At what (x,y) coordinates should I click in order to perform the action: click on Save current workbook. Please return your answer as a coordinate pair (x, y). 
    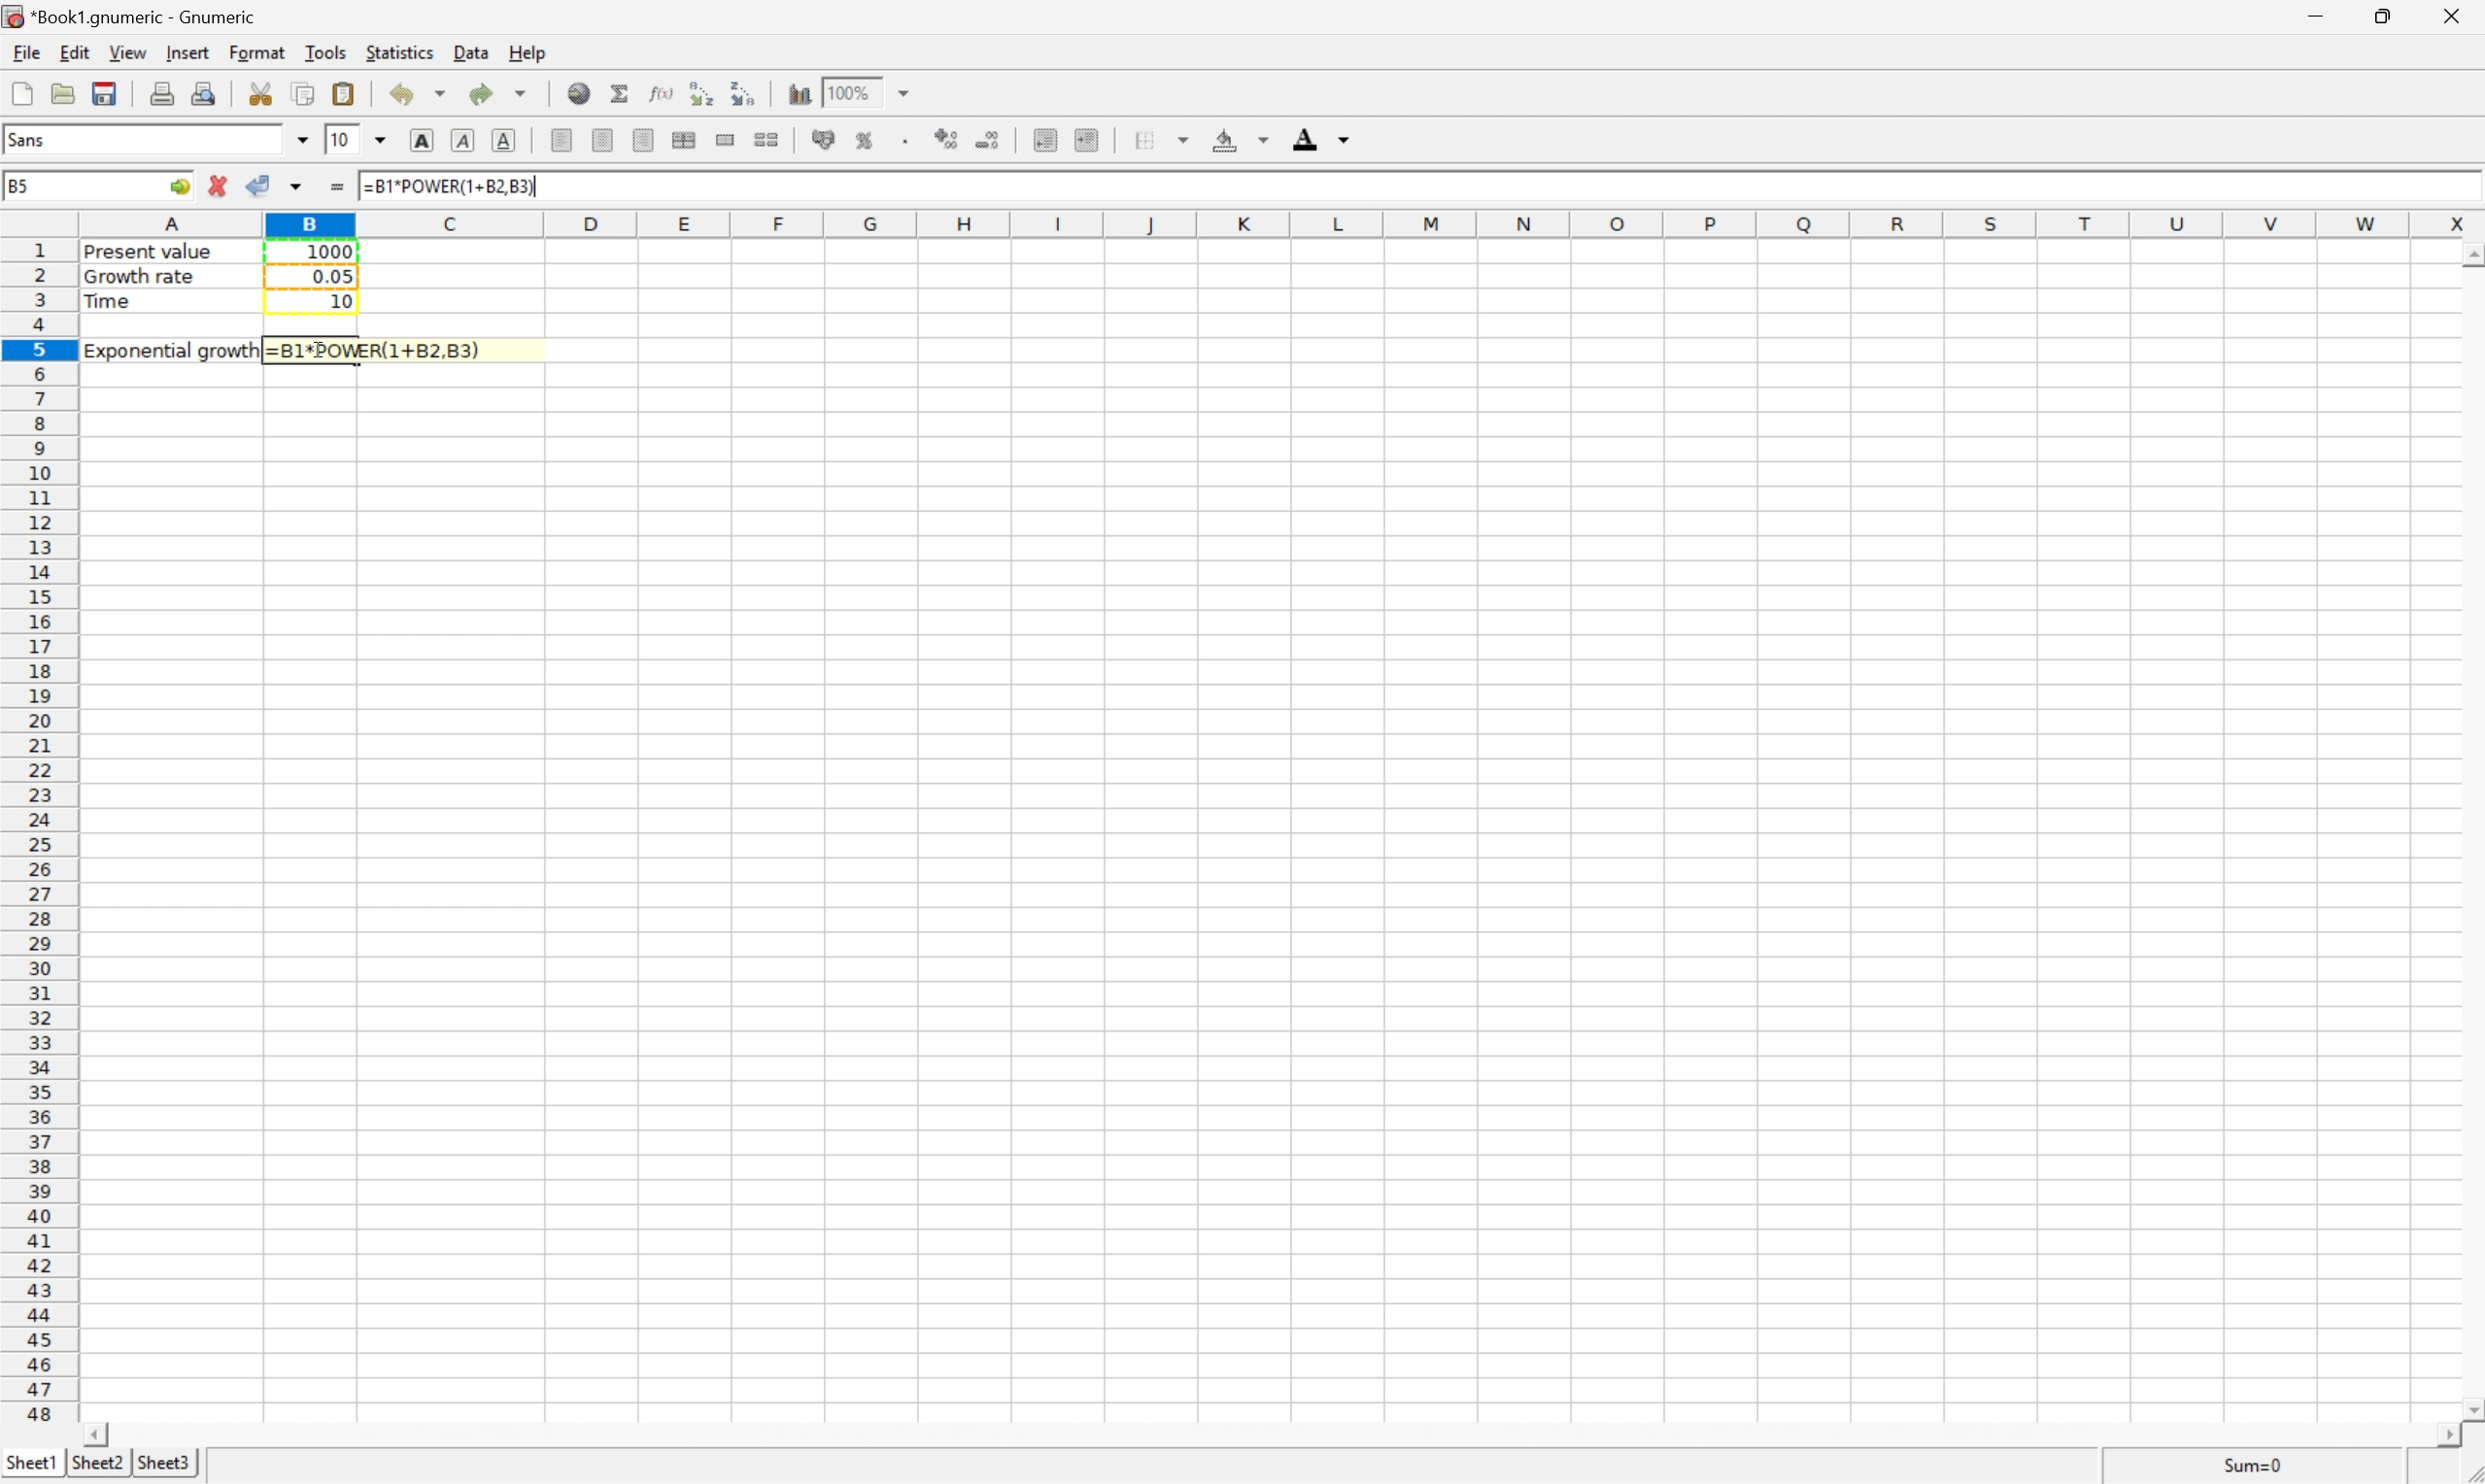
    Looking at the image, I should click on (107, 89).